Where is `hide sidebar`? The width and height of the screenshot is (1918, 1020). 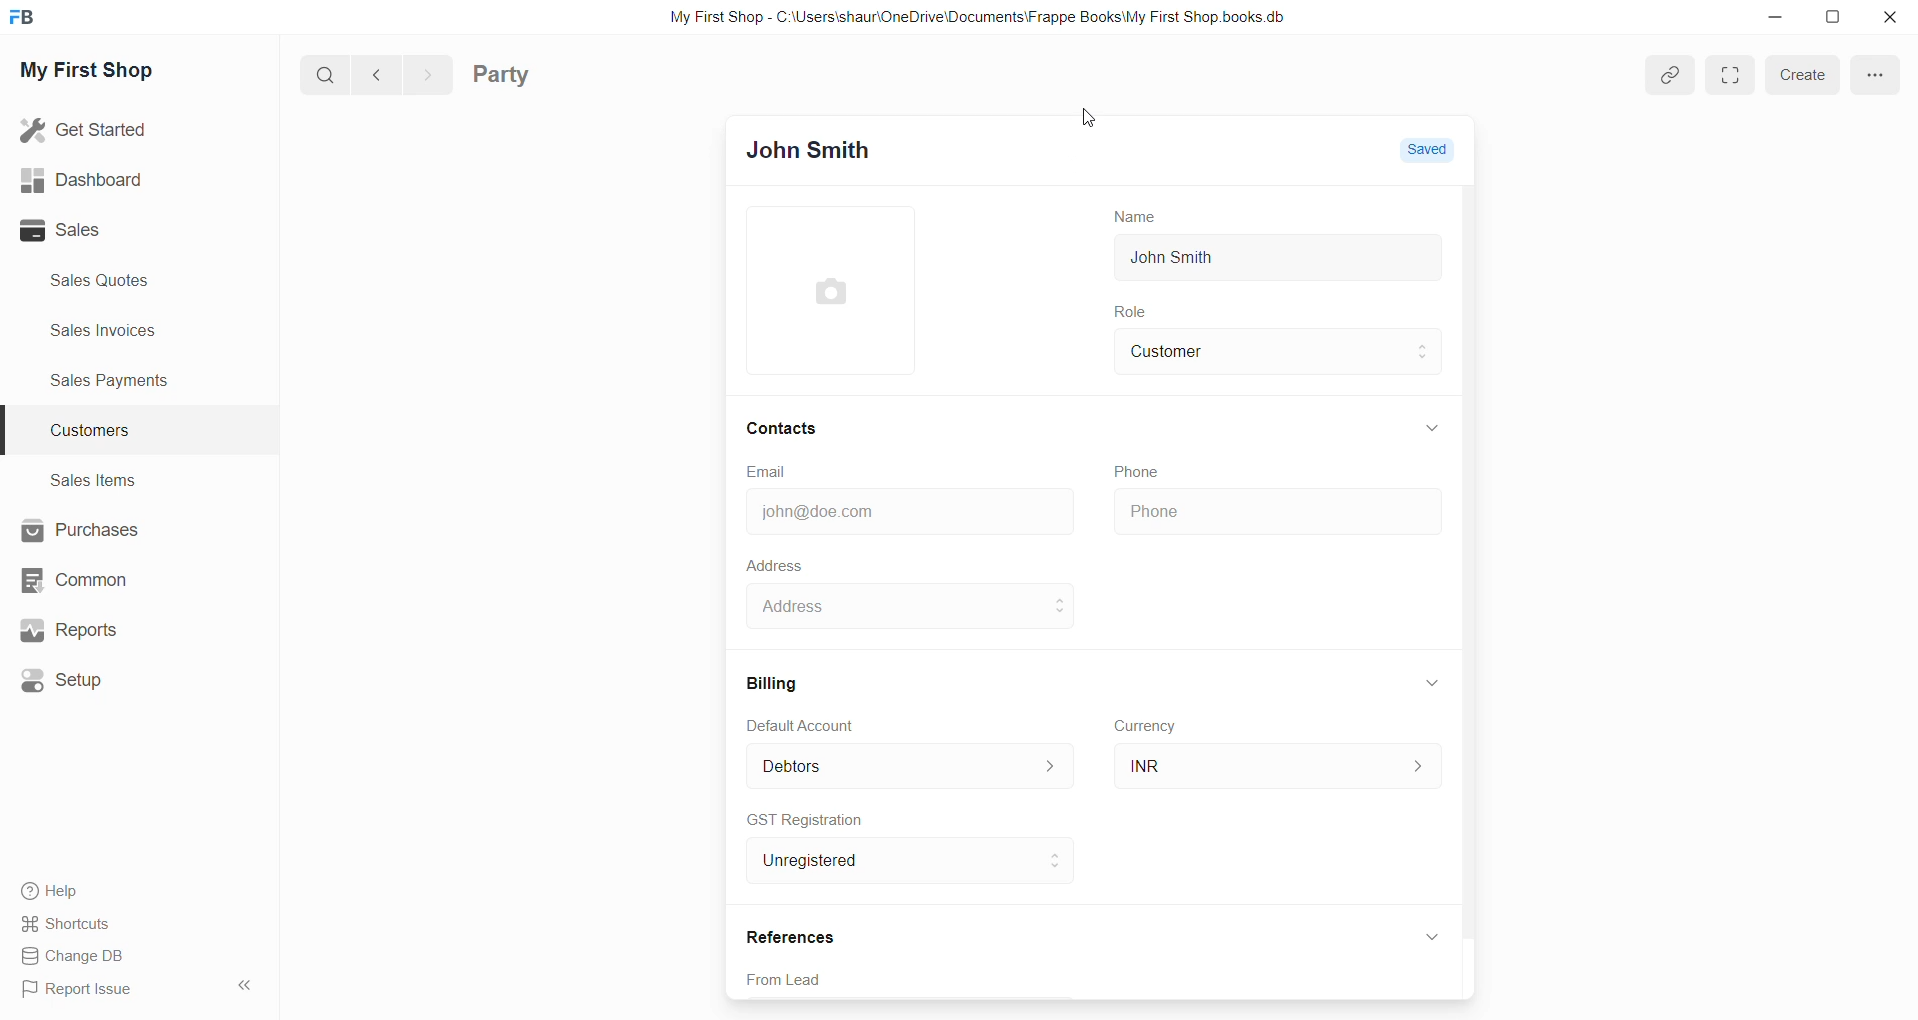
hide sidebar is located at coordinates (238, 987).